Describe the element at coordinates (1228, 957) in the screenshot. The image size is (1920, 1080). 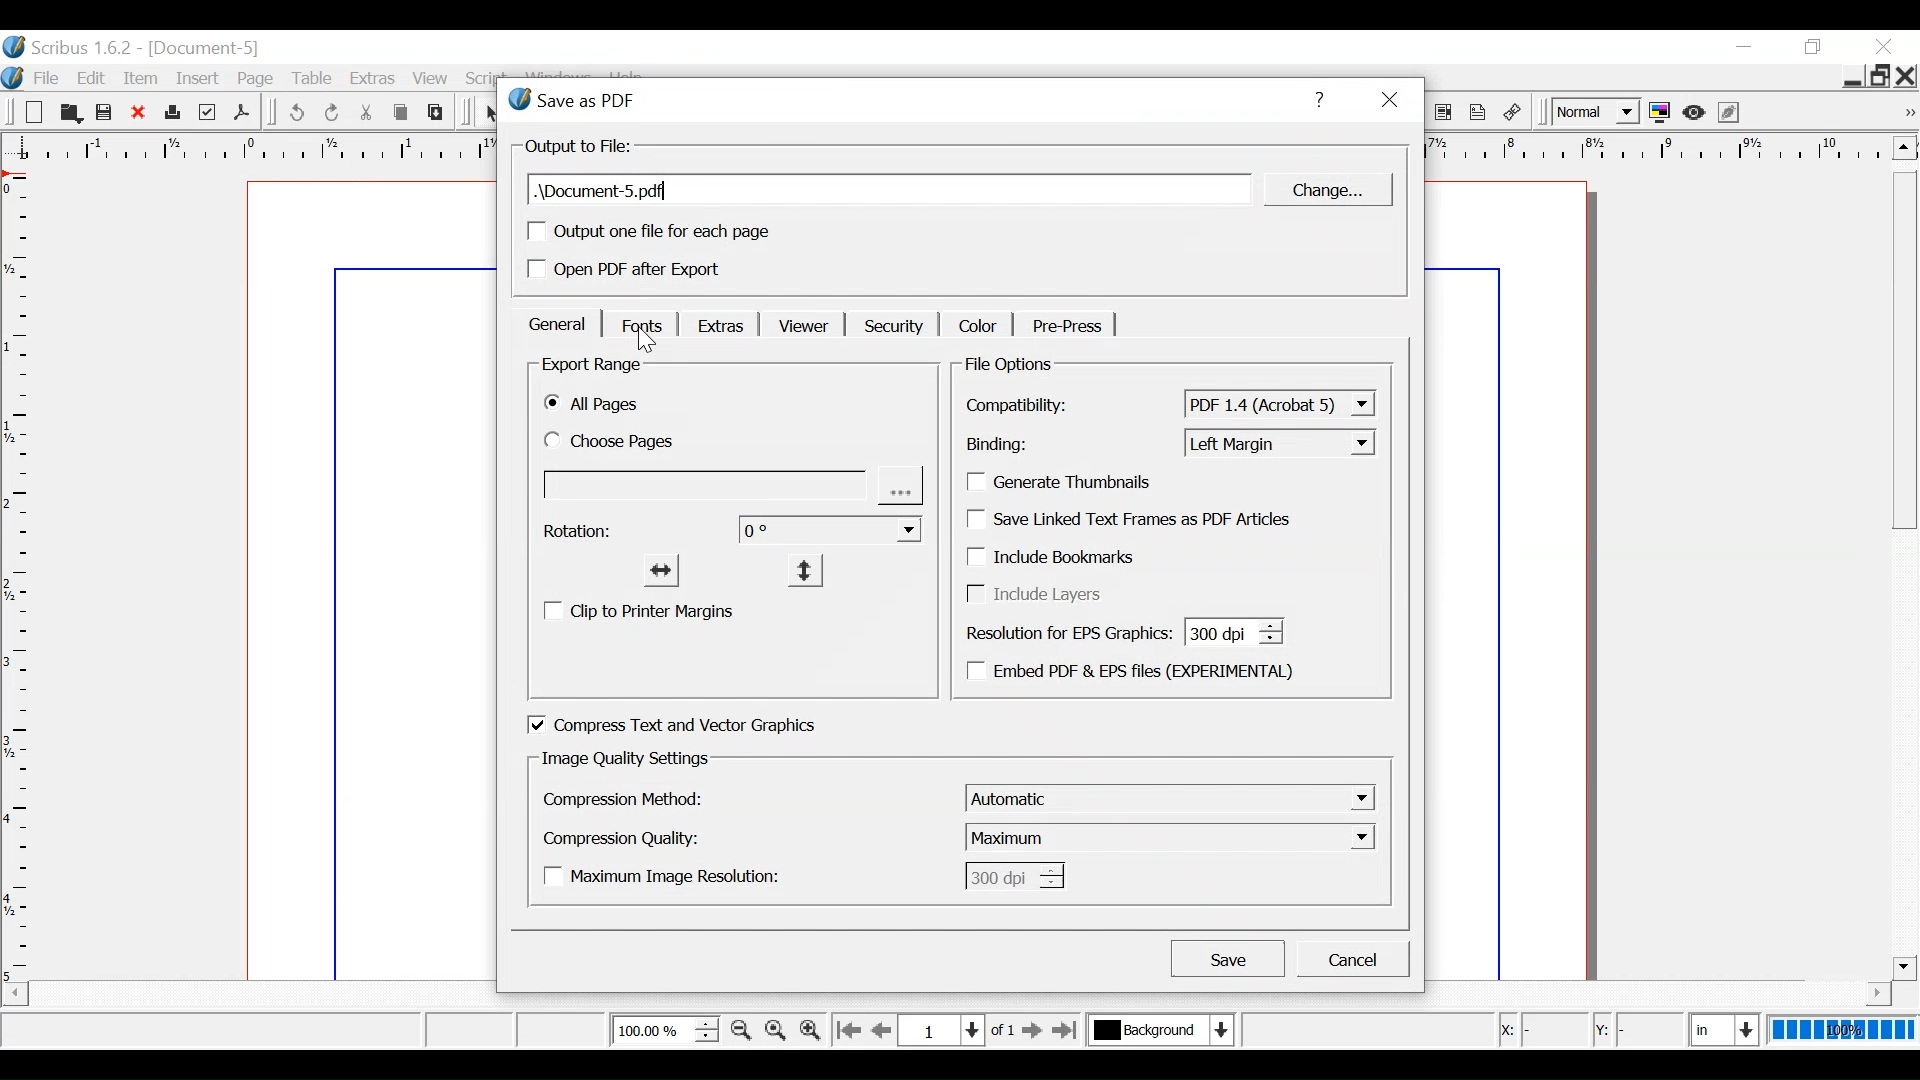
I see `Save` at that location.